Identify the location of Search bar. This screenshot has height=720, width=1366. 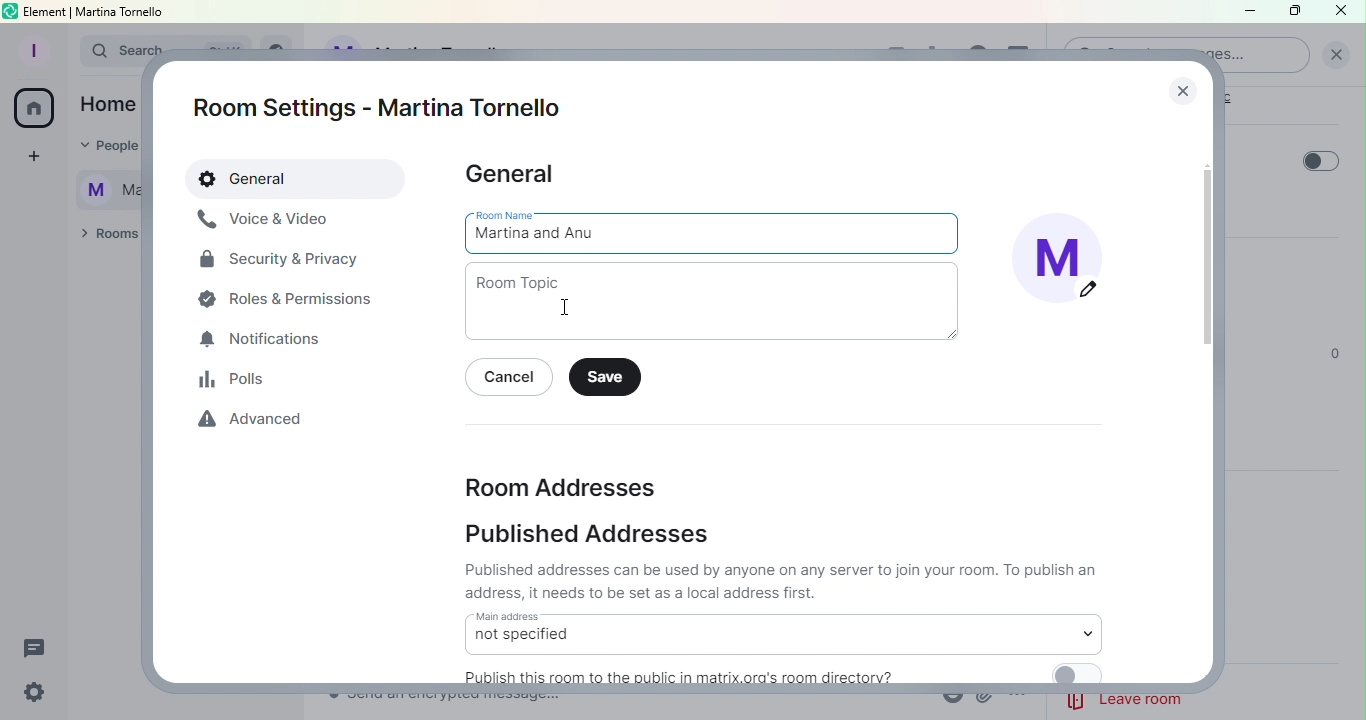
(106, 51).